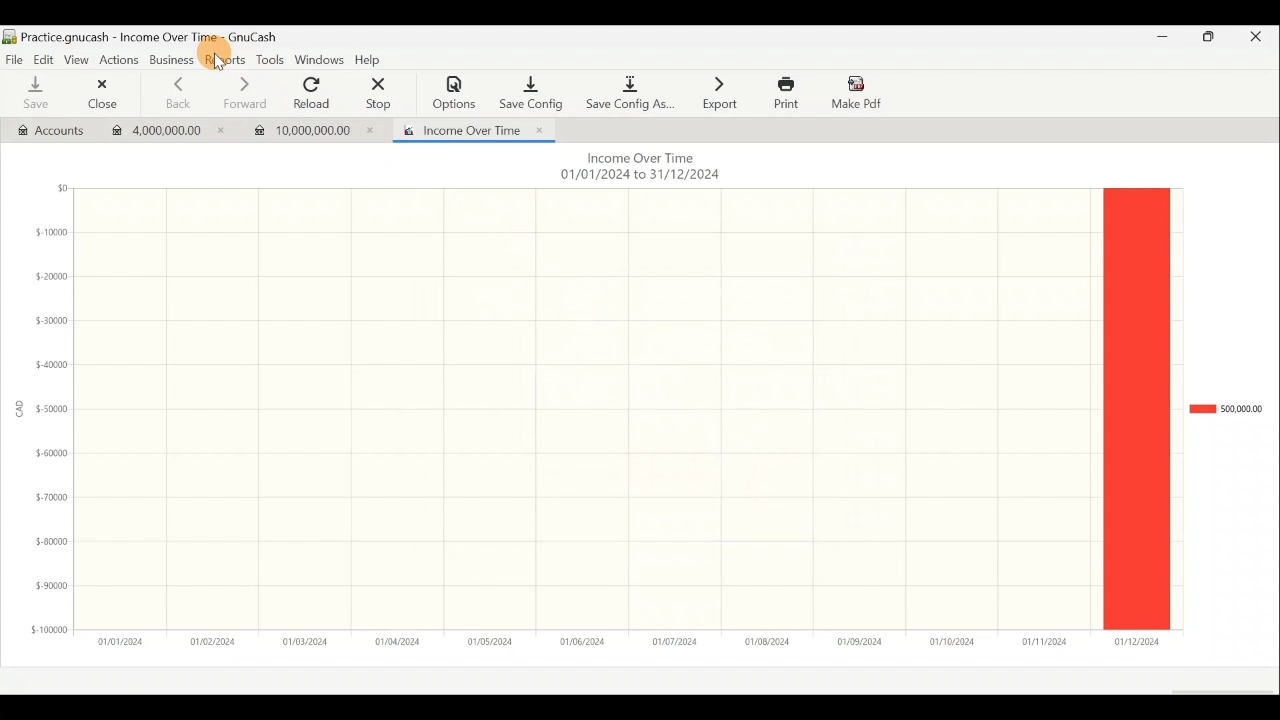  What do you see at coordinates (784, 93) in the screenshot?
I see `Print` at bounding box center [784, 93].